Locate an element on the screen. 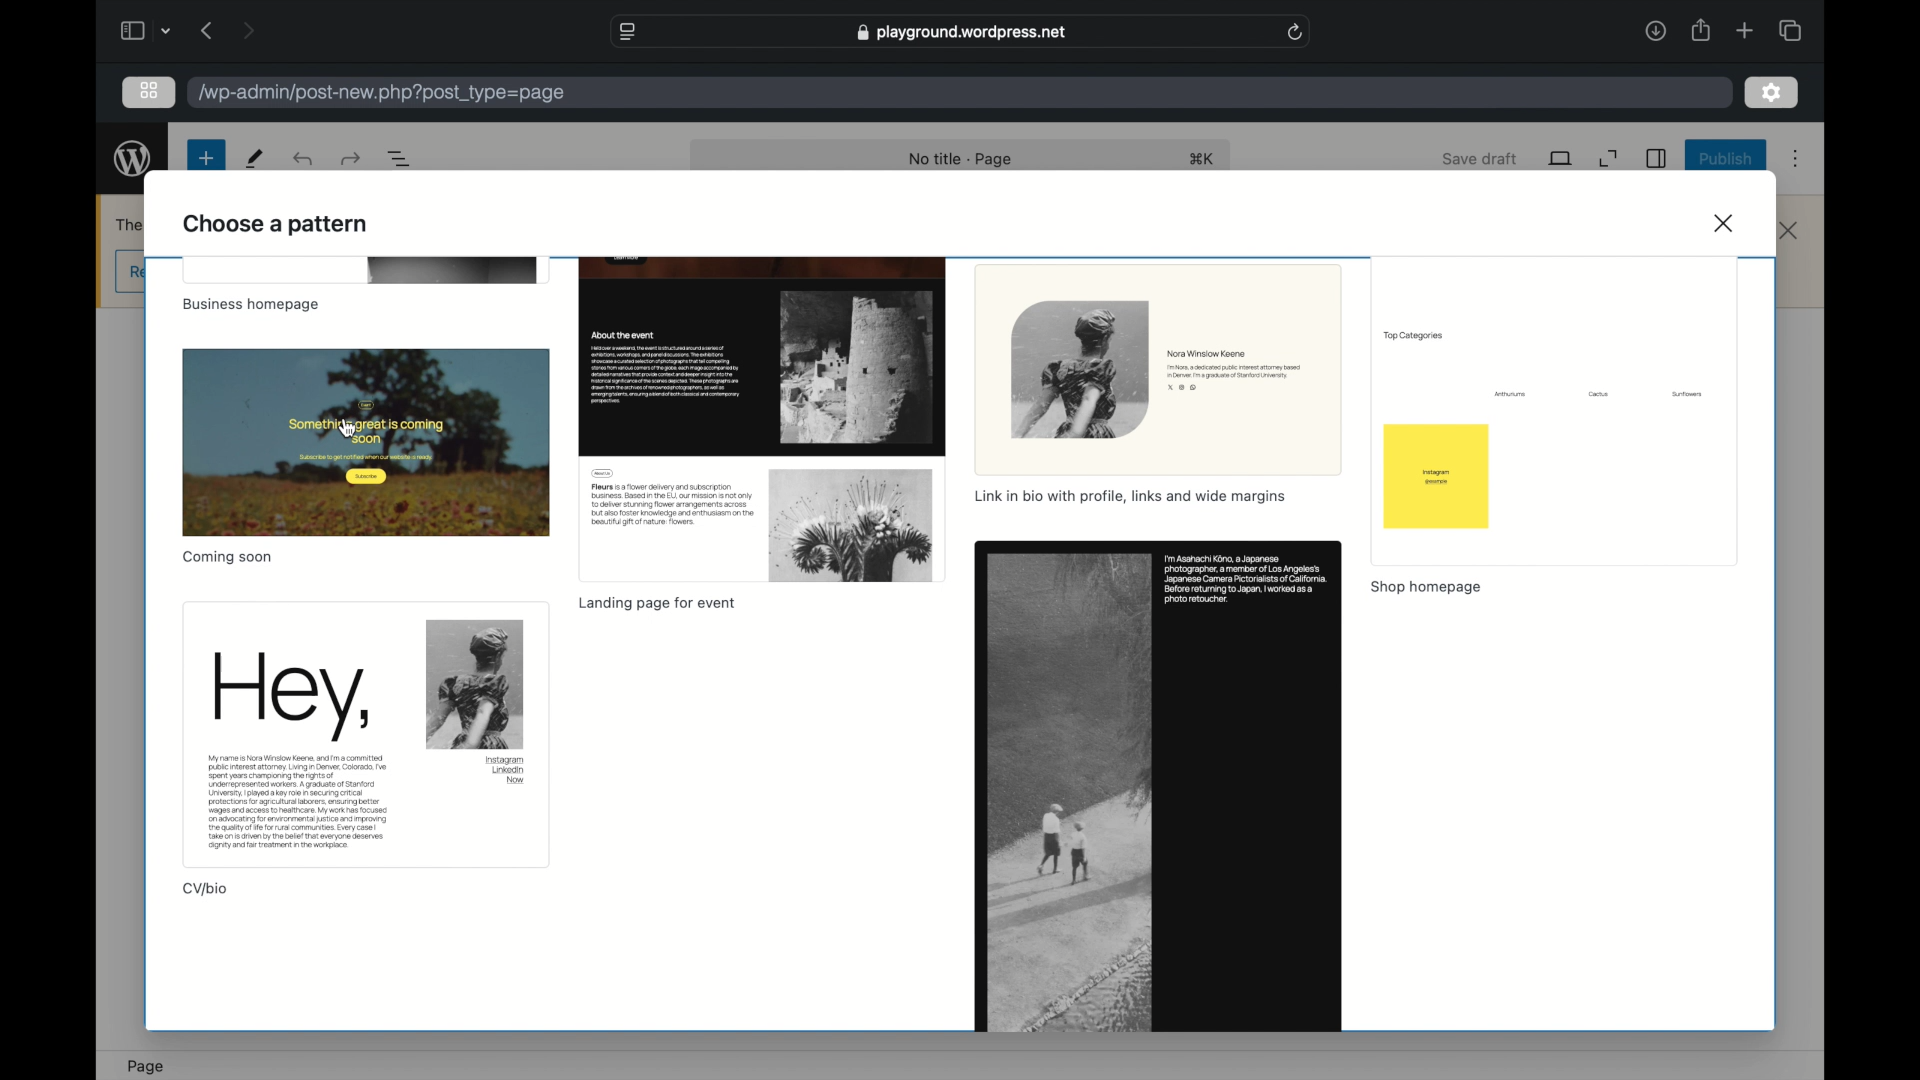 The image size is (1920, 1080). website settings is located at coordinates (626, 31).